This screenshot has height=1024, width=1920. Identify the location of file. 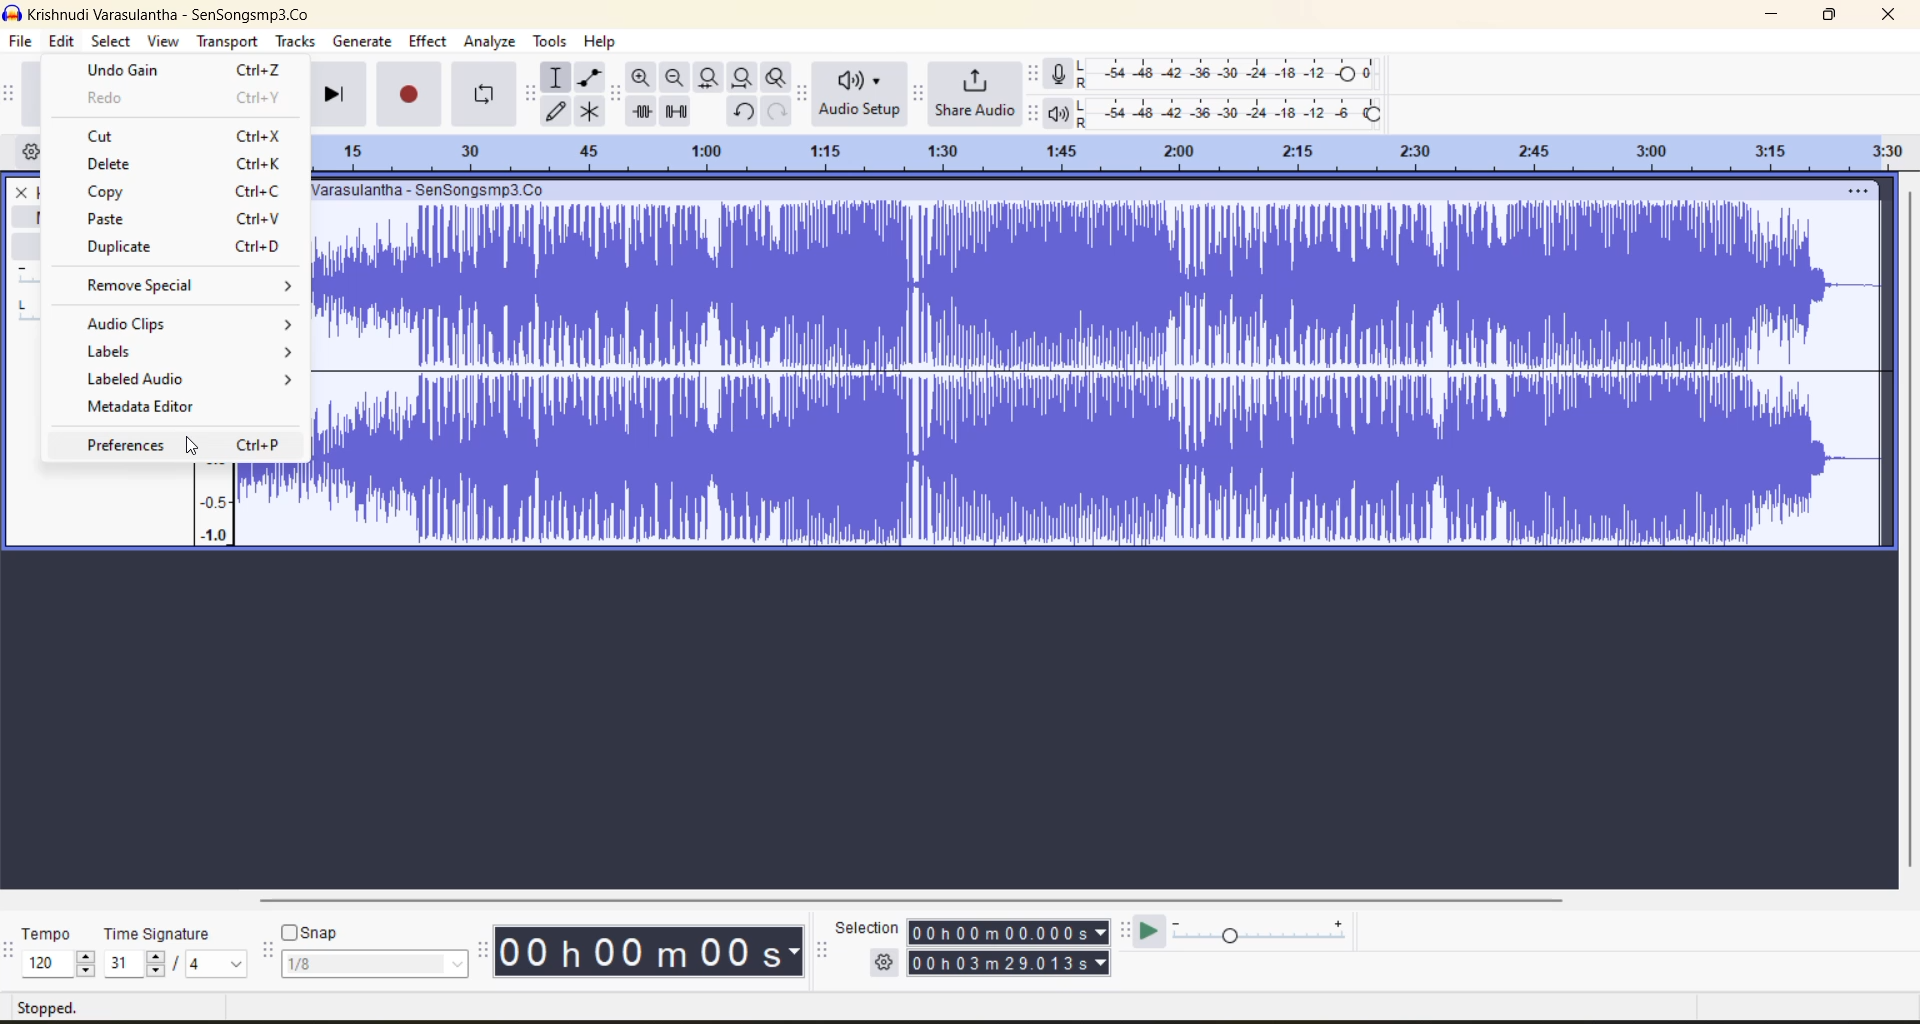
(18, 45).